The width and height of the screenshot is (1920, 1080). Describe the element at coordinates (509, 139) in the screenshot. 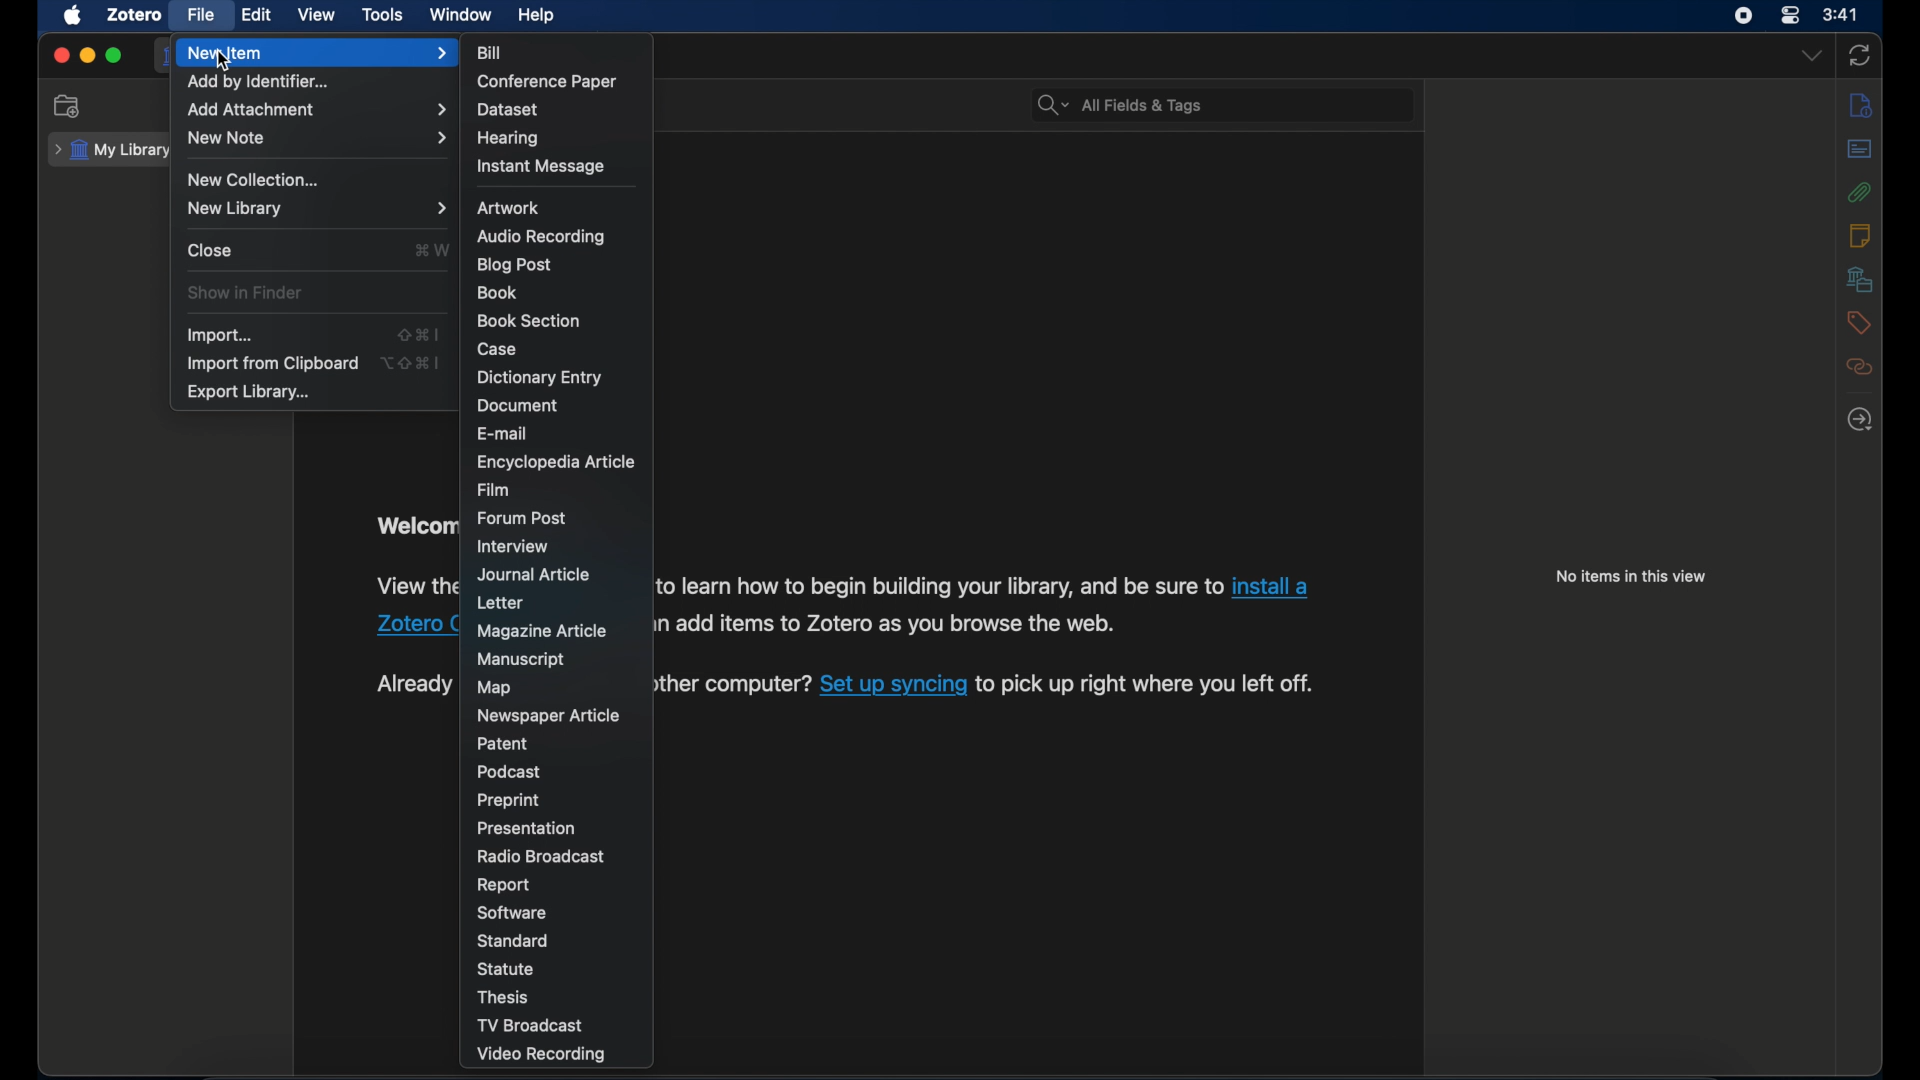

I see `hearing` at that location.